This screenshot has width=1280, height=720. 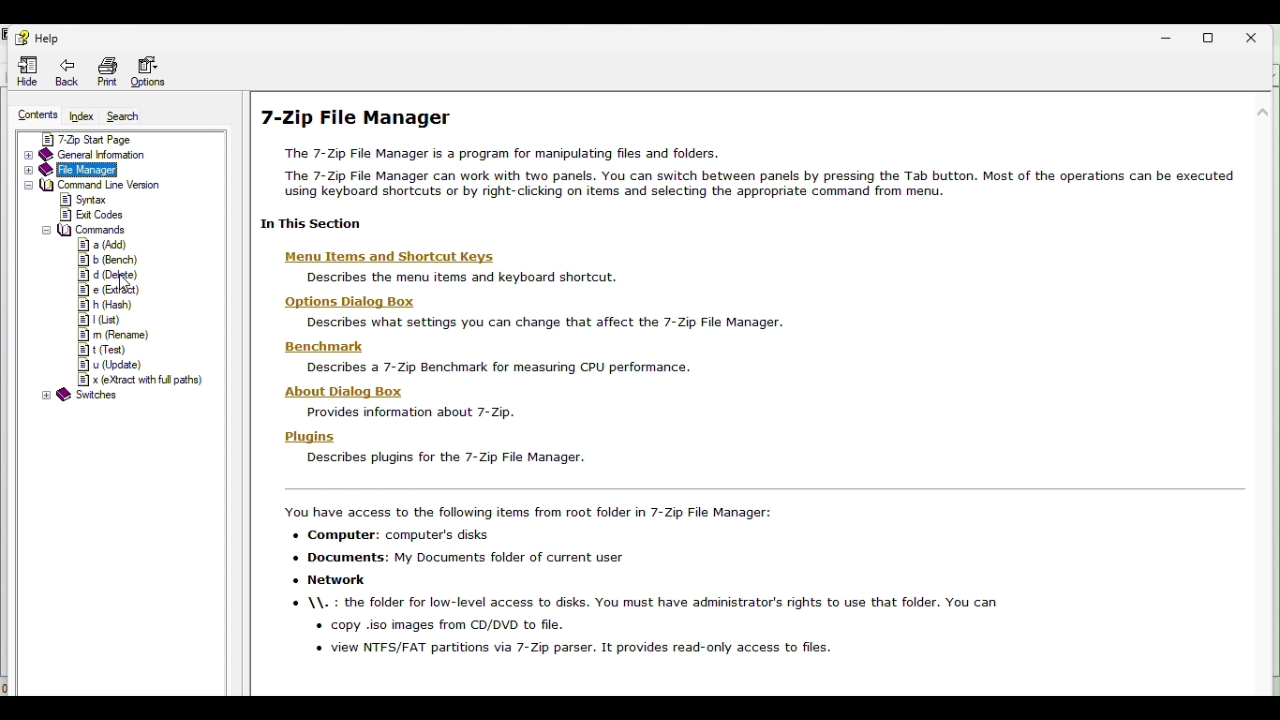 What do you see at coordinates (1262, 33) in the screenshot?
I see `Close` at bounding box center [1262, 33].